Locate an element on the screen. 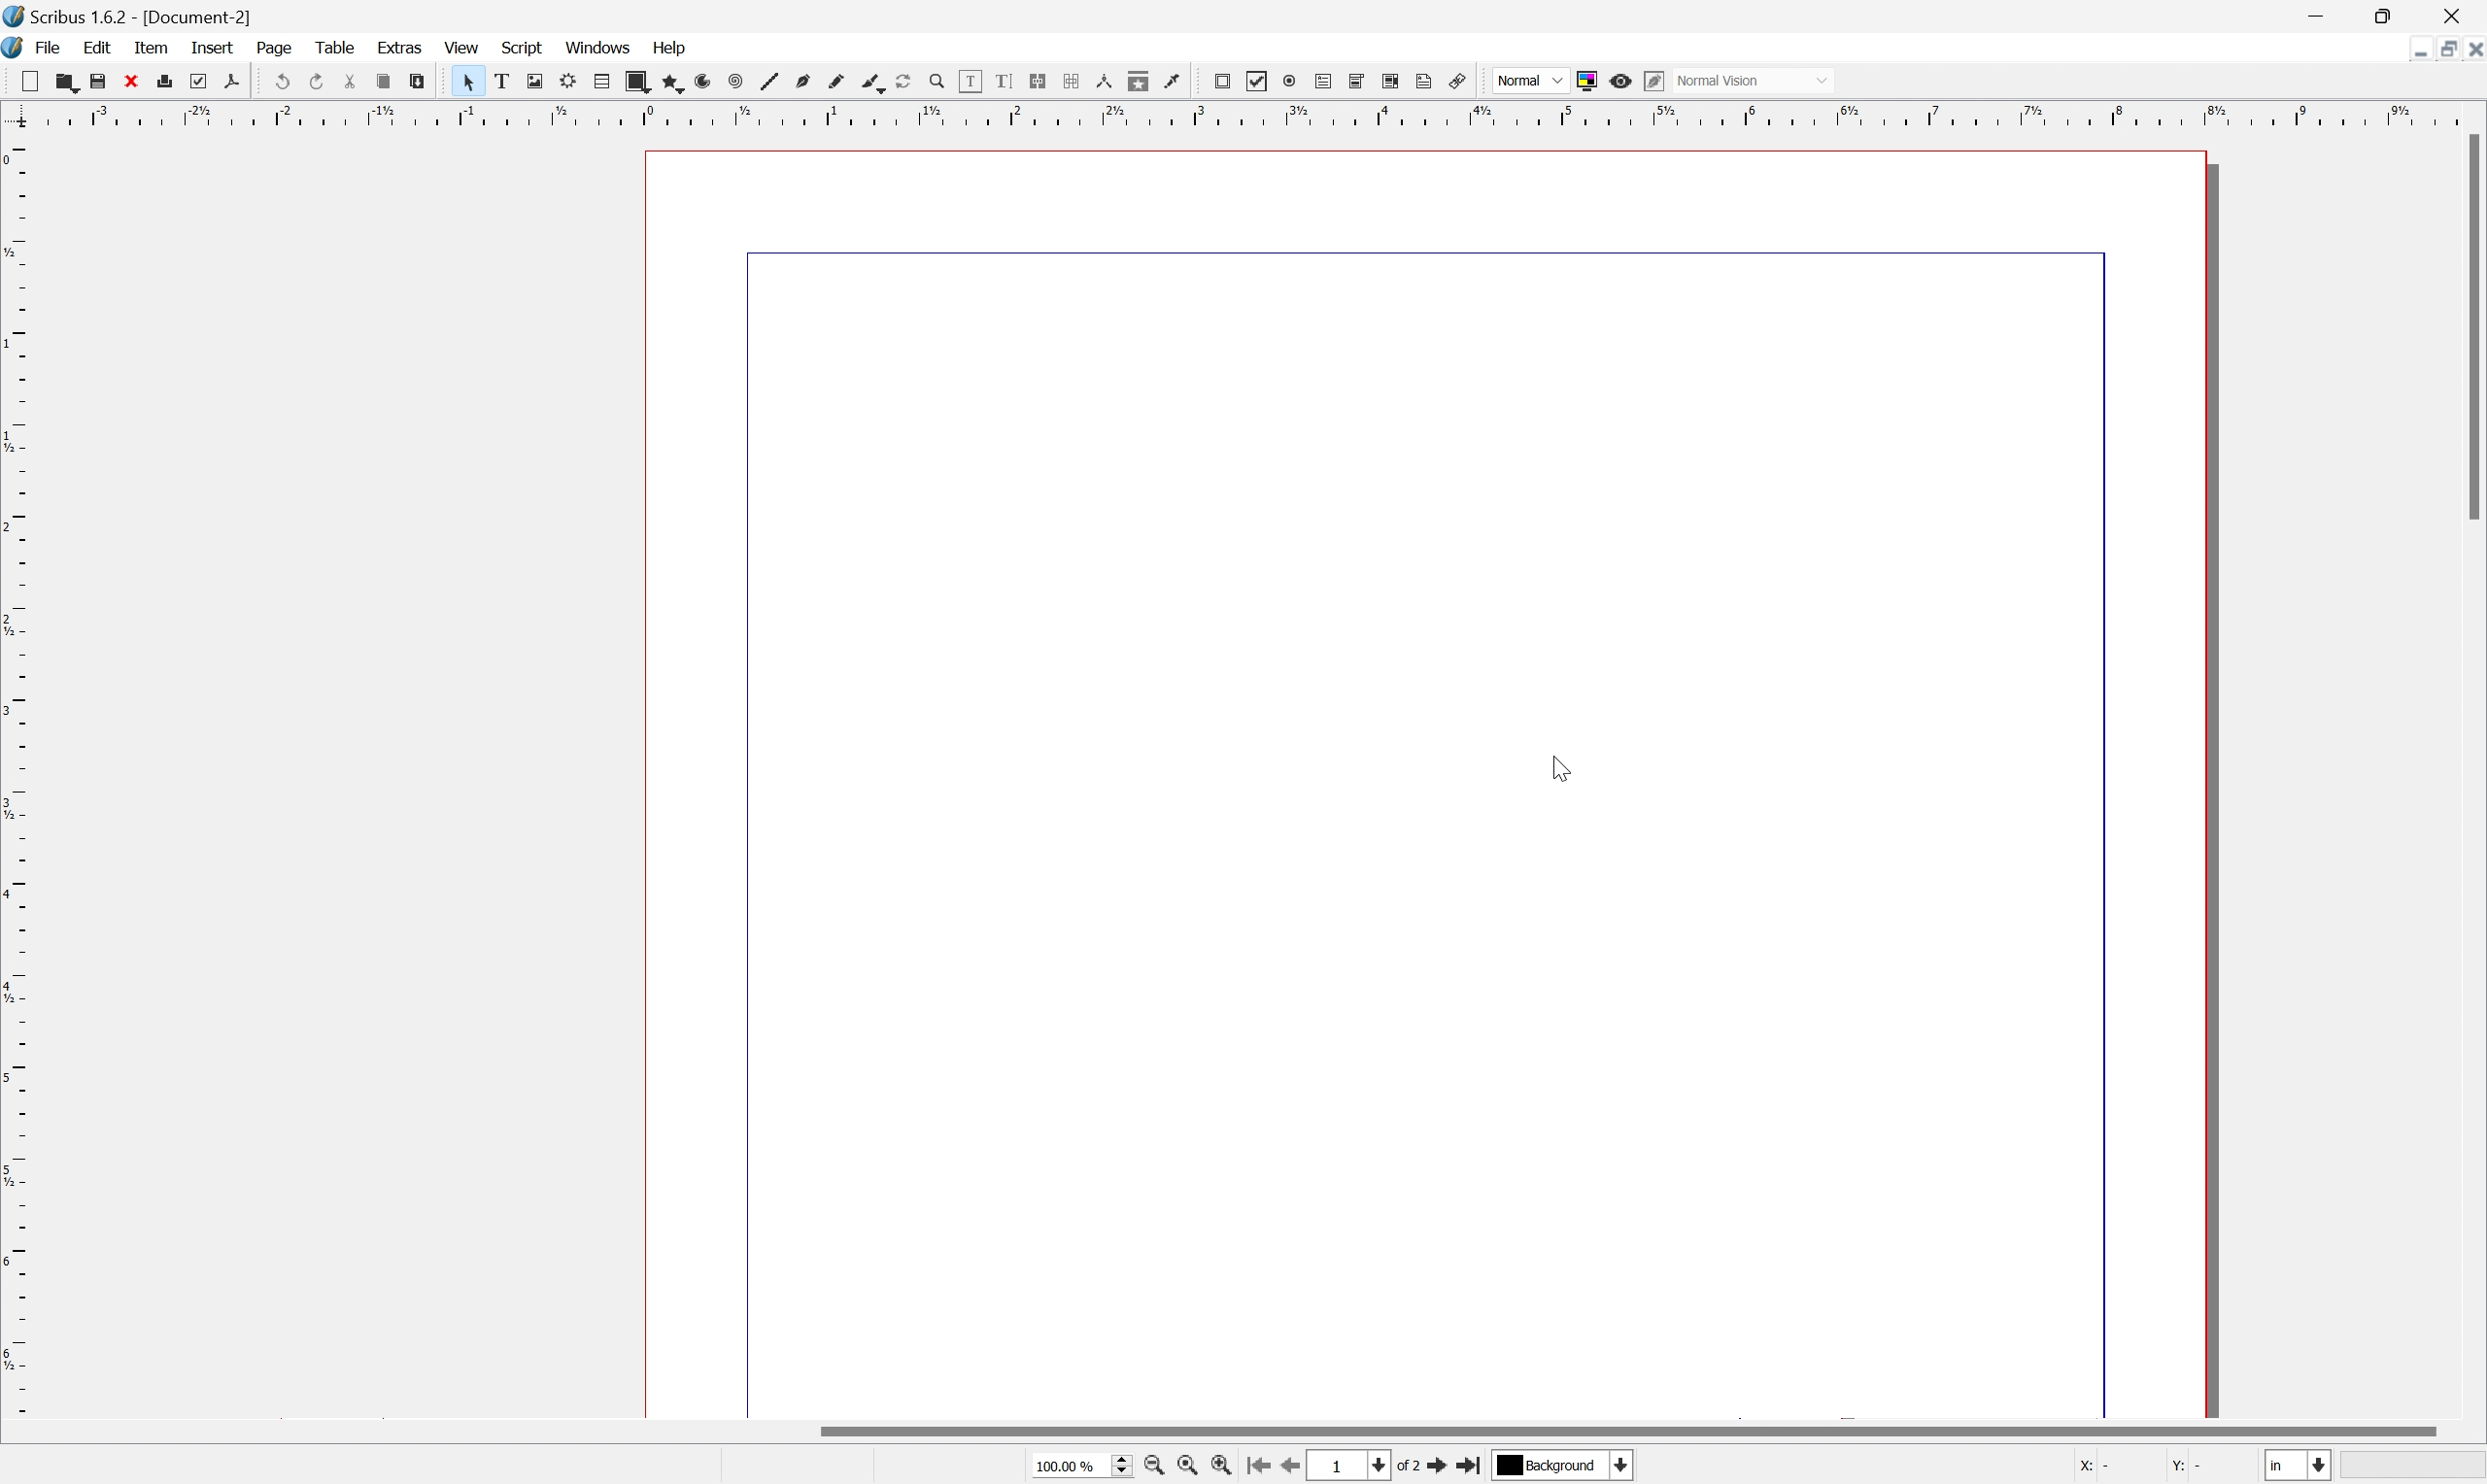  Table is located at coordinates (342, 51).